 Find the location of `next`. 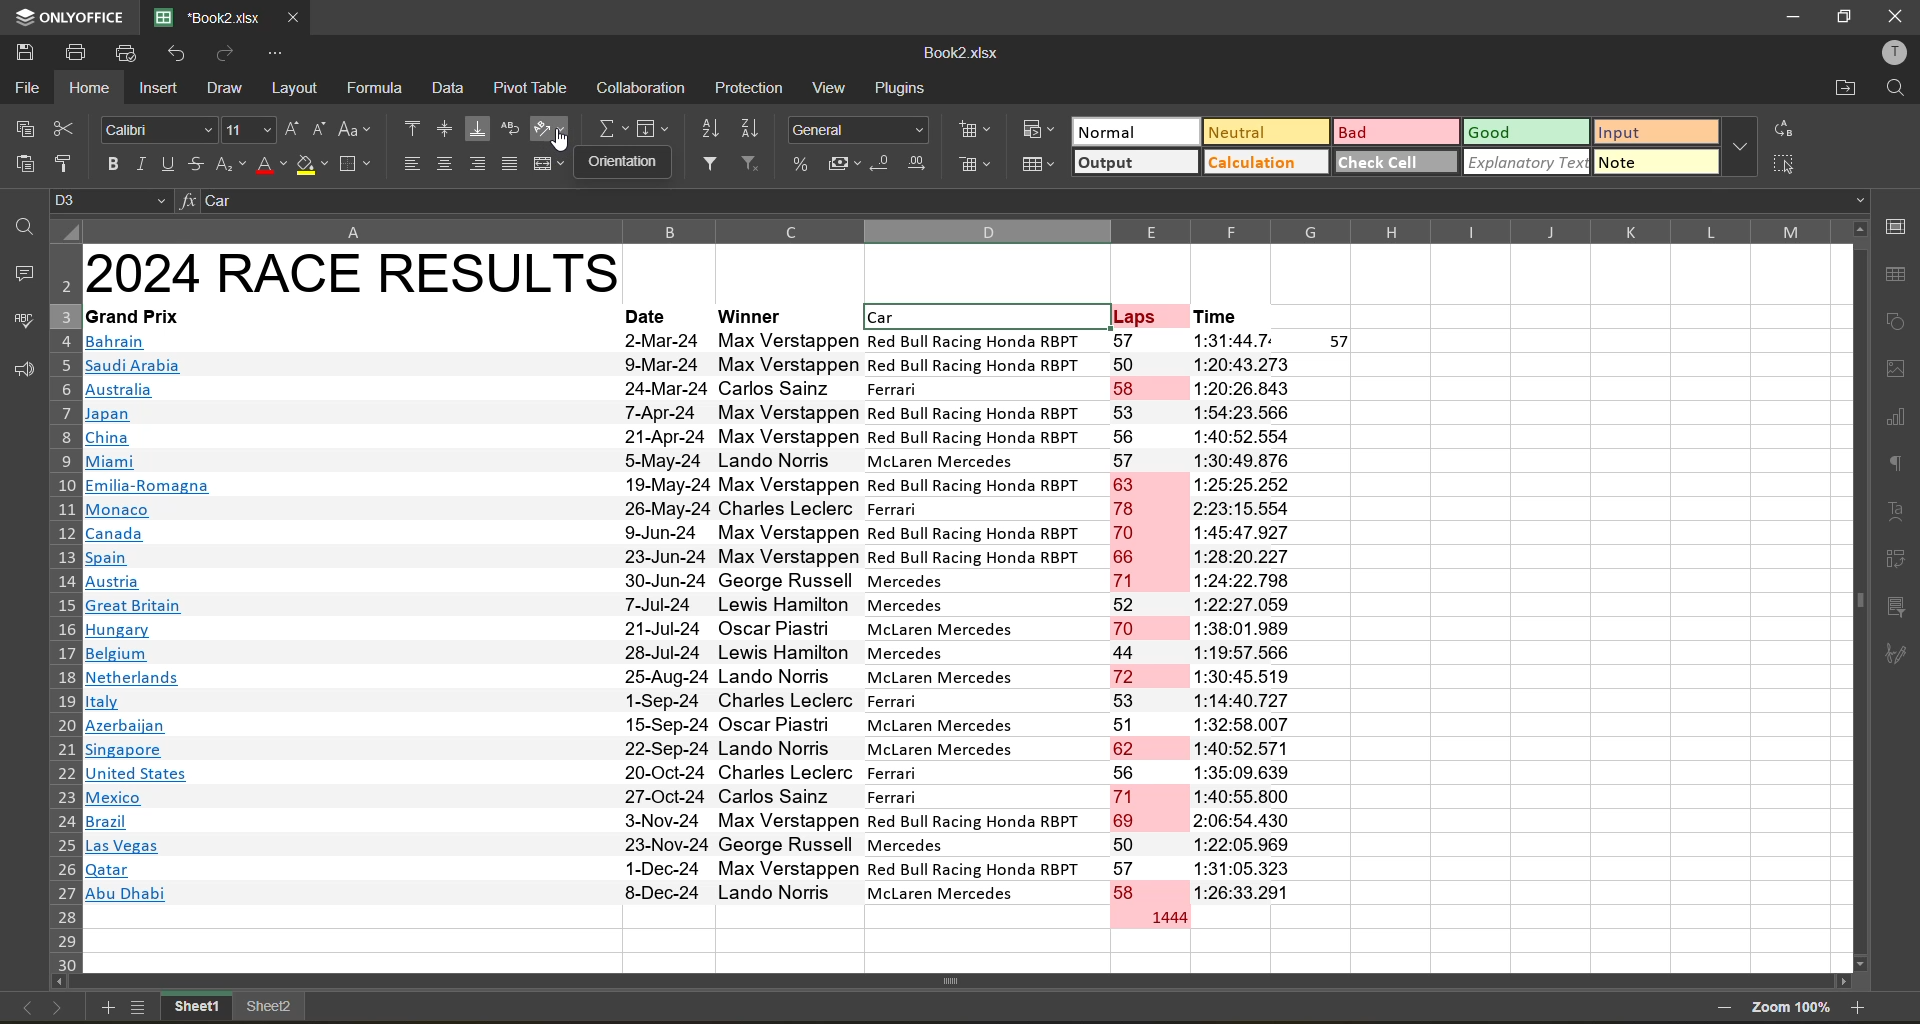

next is located at coordinates (59, 1007).